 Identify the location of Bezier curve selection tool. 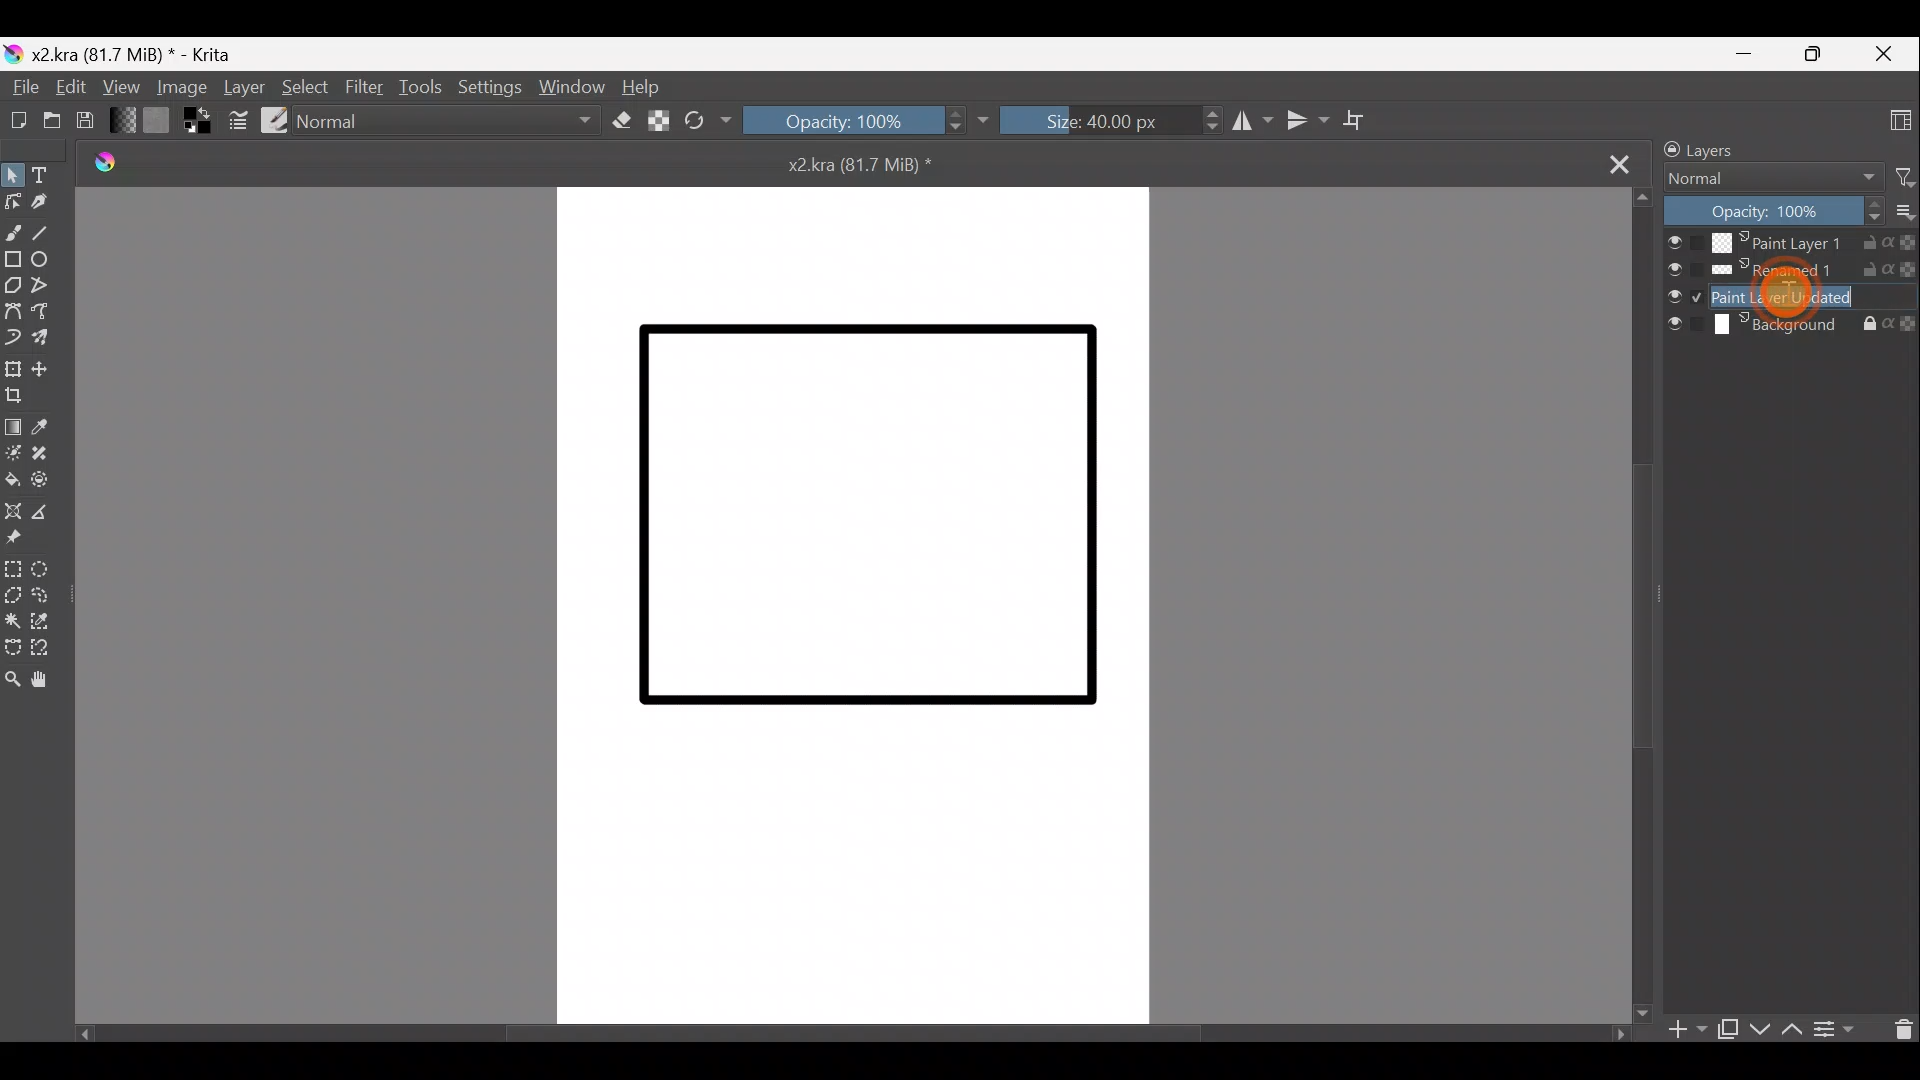
(12, 644).